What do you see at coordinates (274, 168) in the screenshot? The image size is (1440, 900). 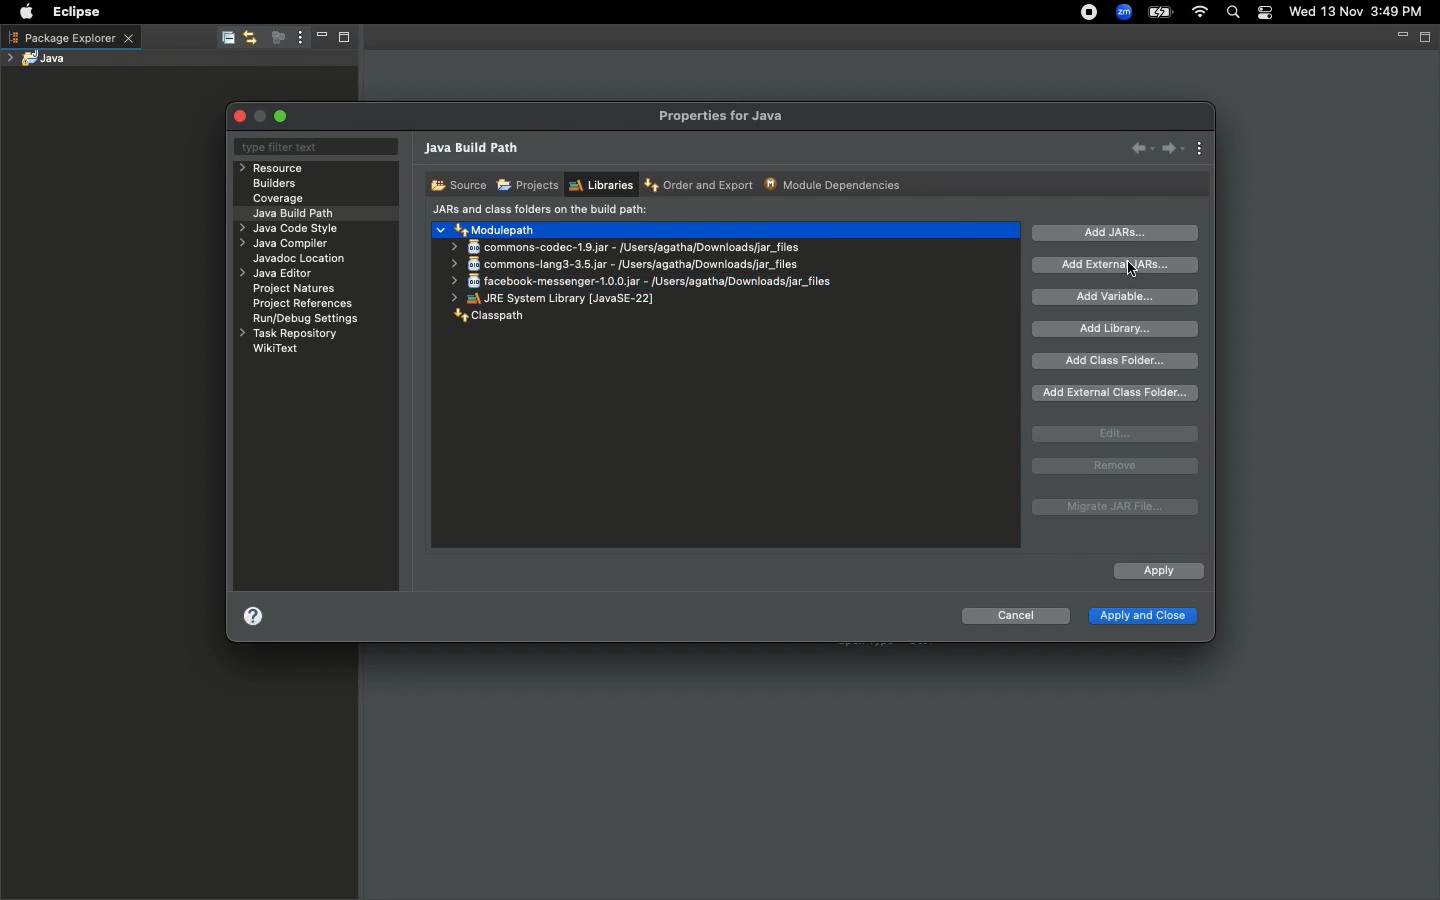 I see `Resource` at bounding box center [274, 168].